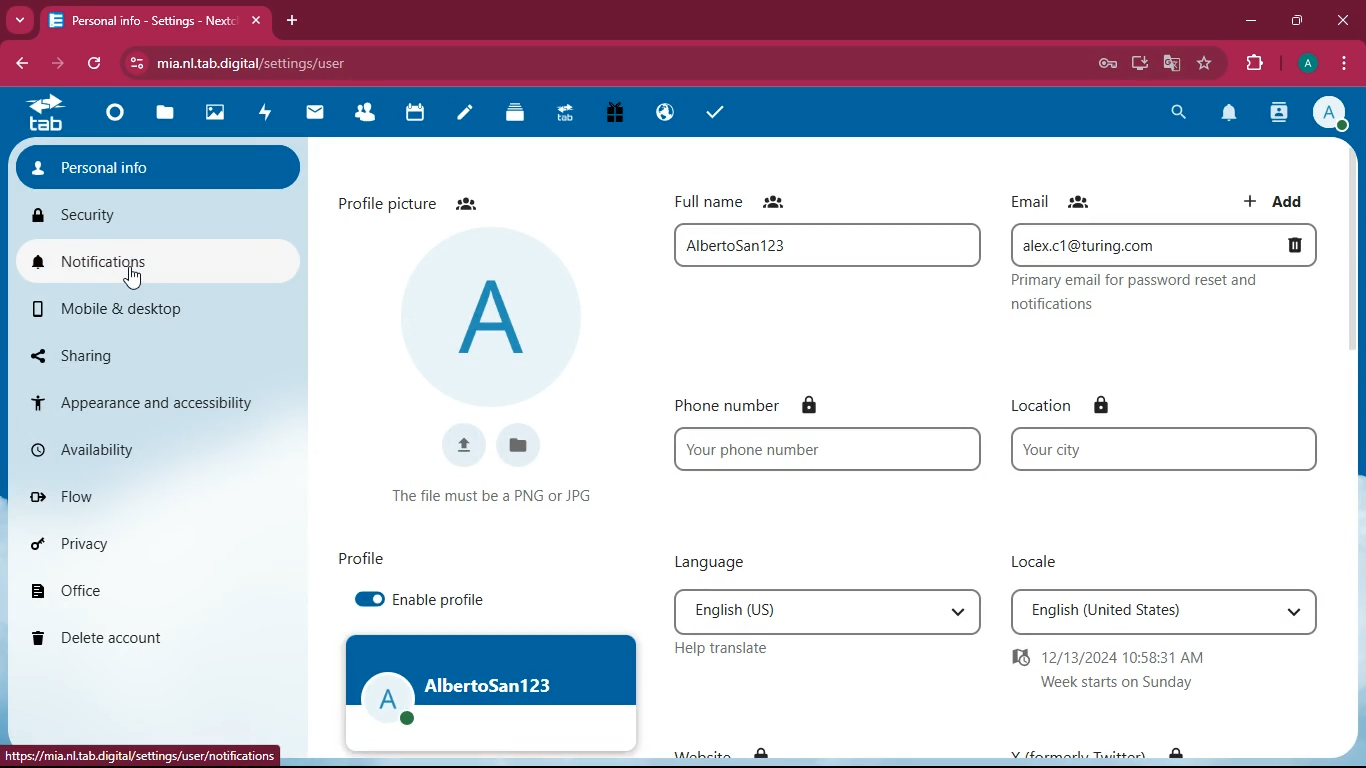 The width and height of the screenshot is (1366, 768). What do you see at coordinates (315, 112) in the screenshot?
I see `mail` at bounding box center [315, 112].